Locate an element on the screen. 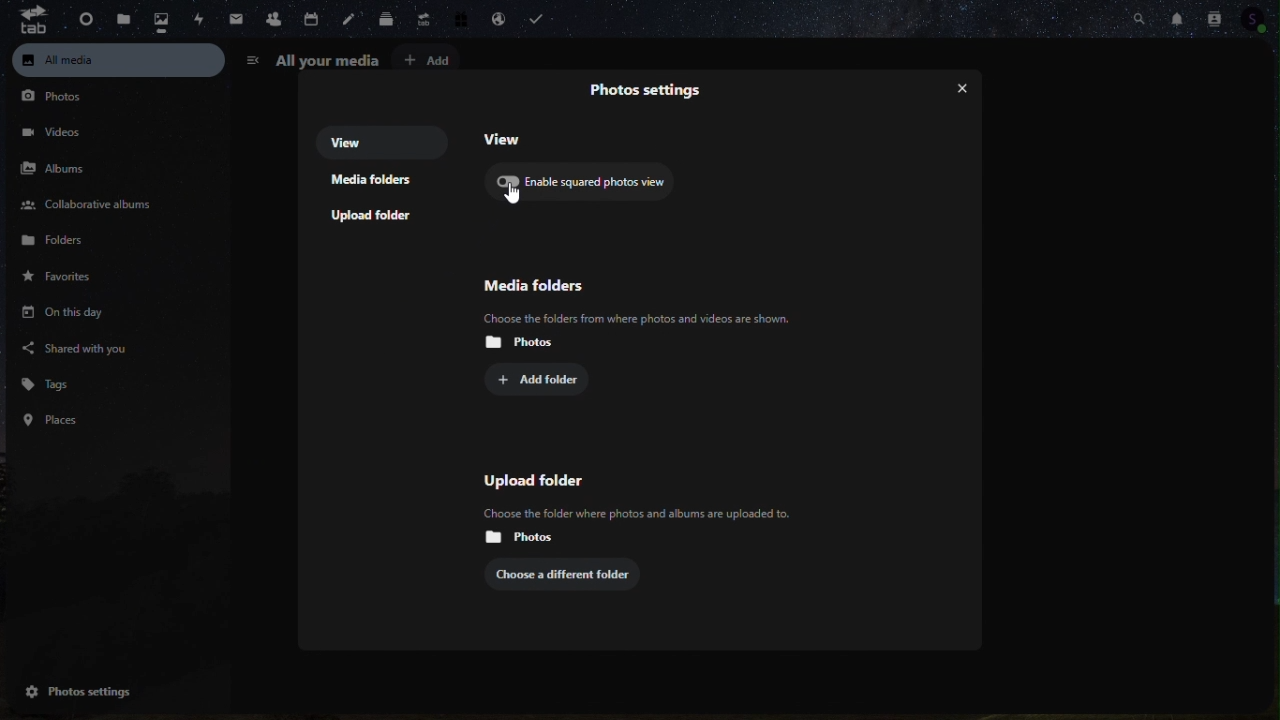 This screenshot has width=1280, height=720. Deck is located at coordinates (383, 20).